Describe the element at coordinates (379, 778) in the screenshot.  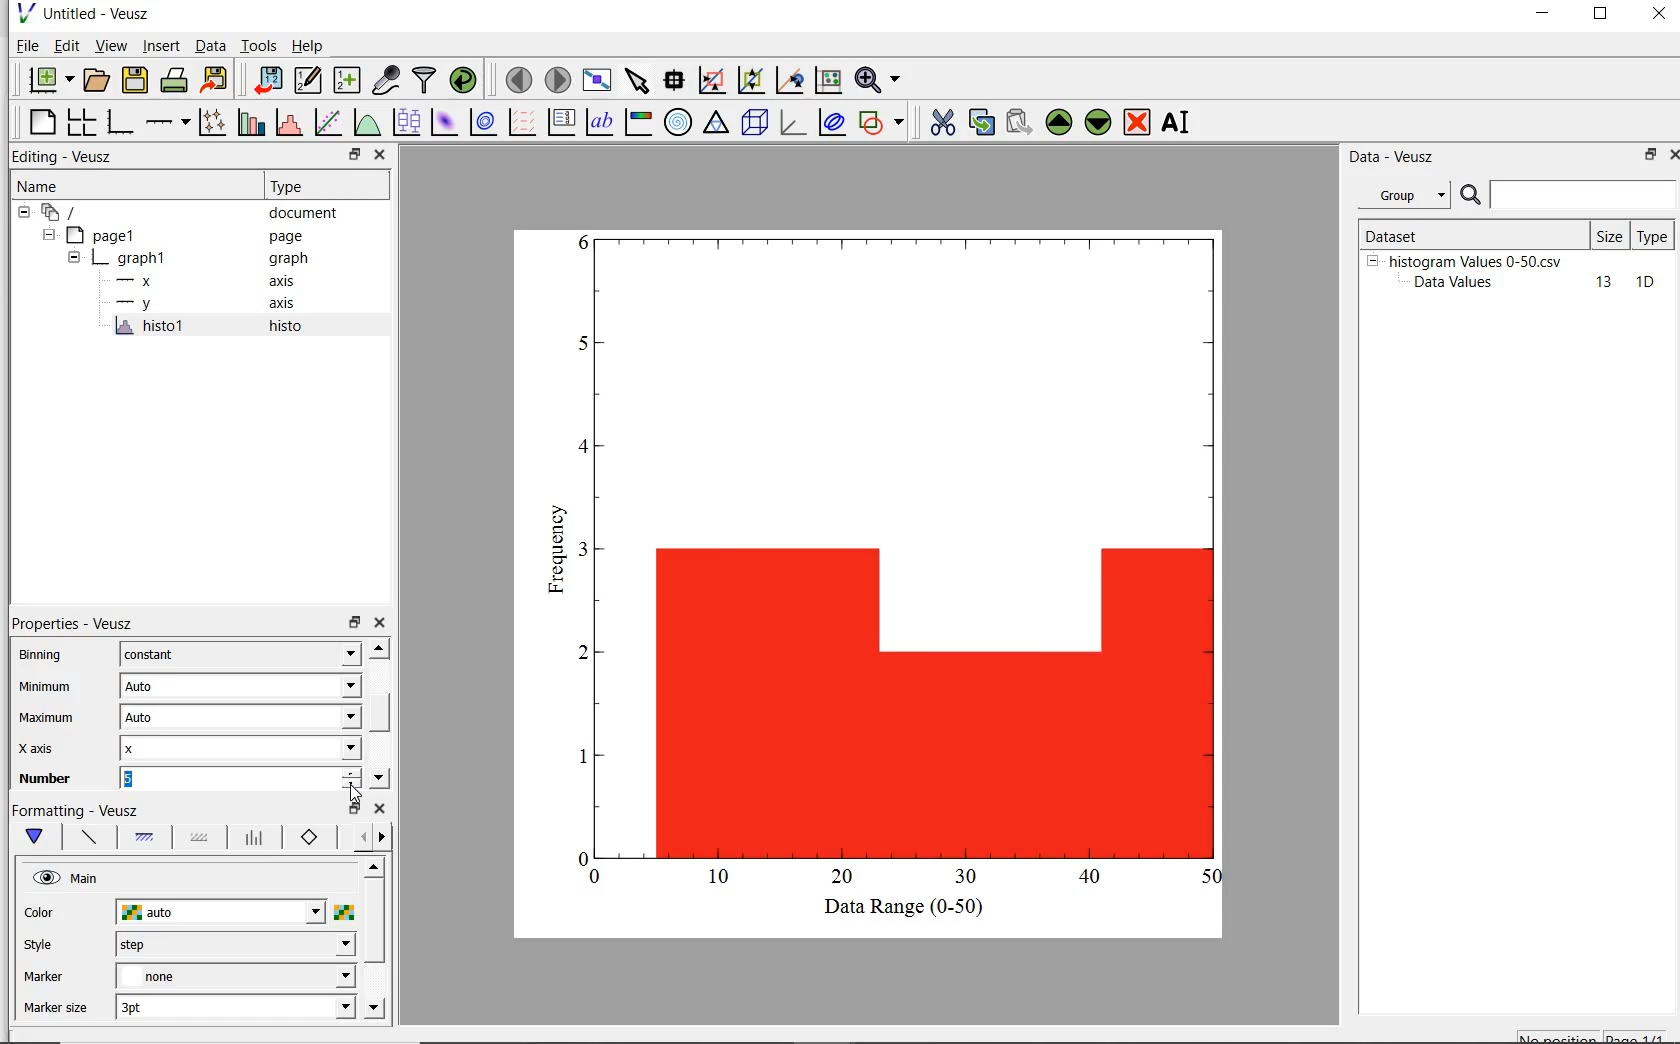
I see `move down` at that location.